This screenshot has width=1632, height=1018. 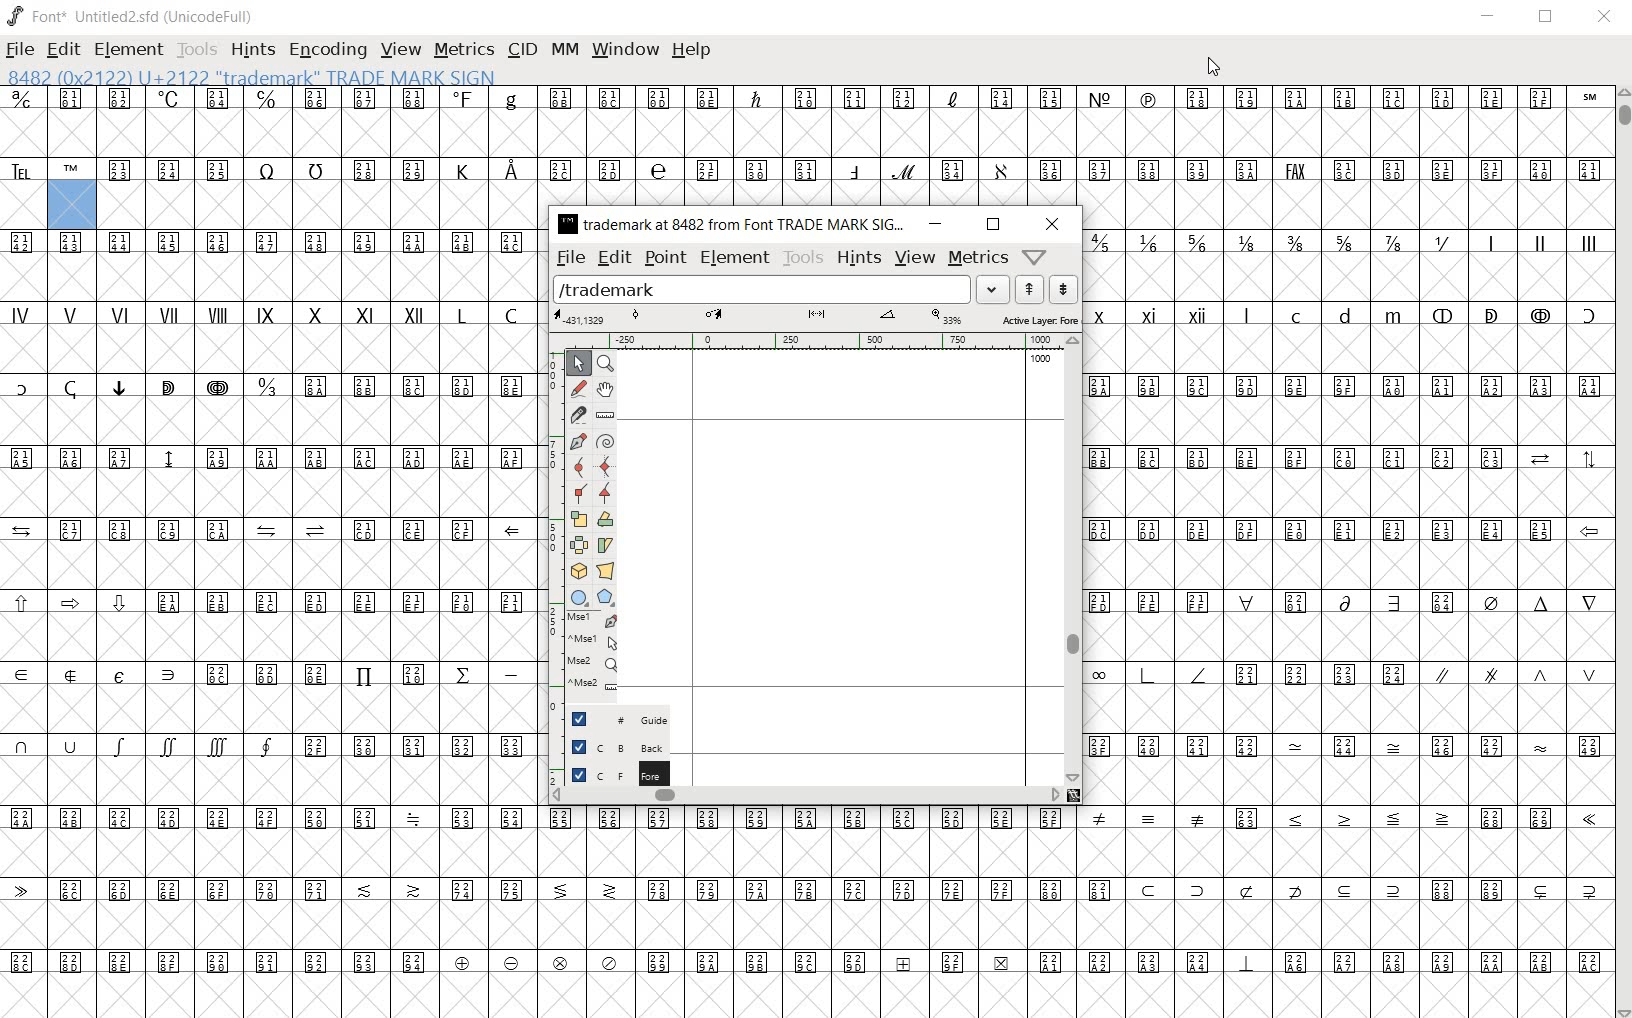 I want to click on ruler, so click(x=815, y=340).